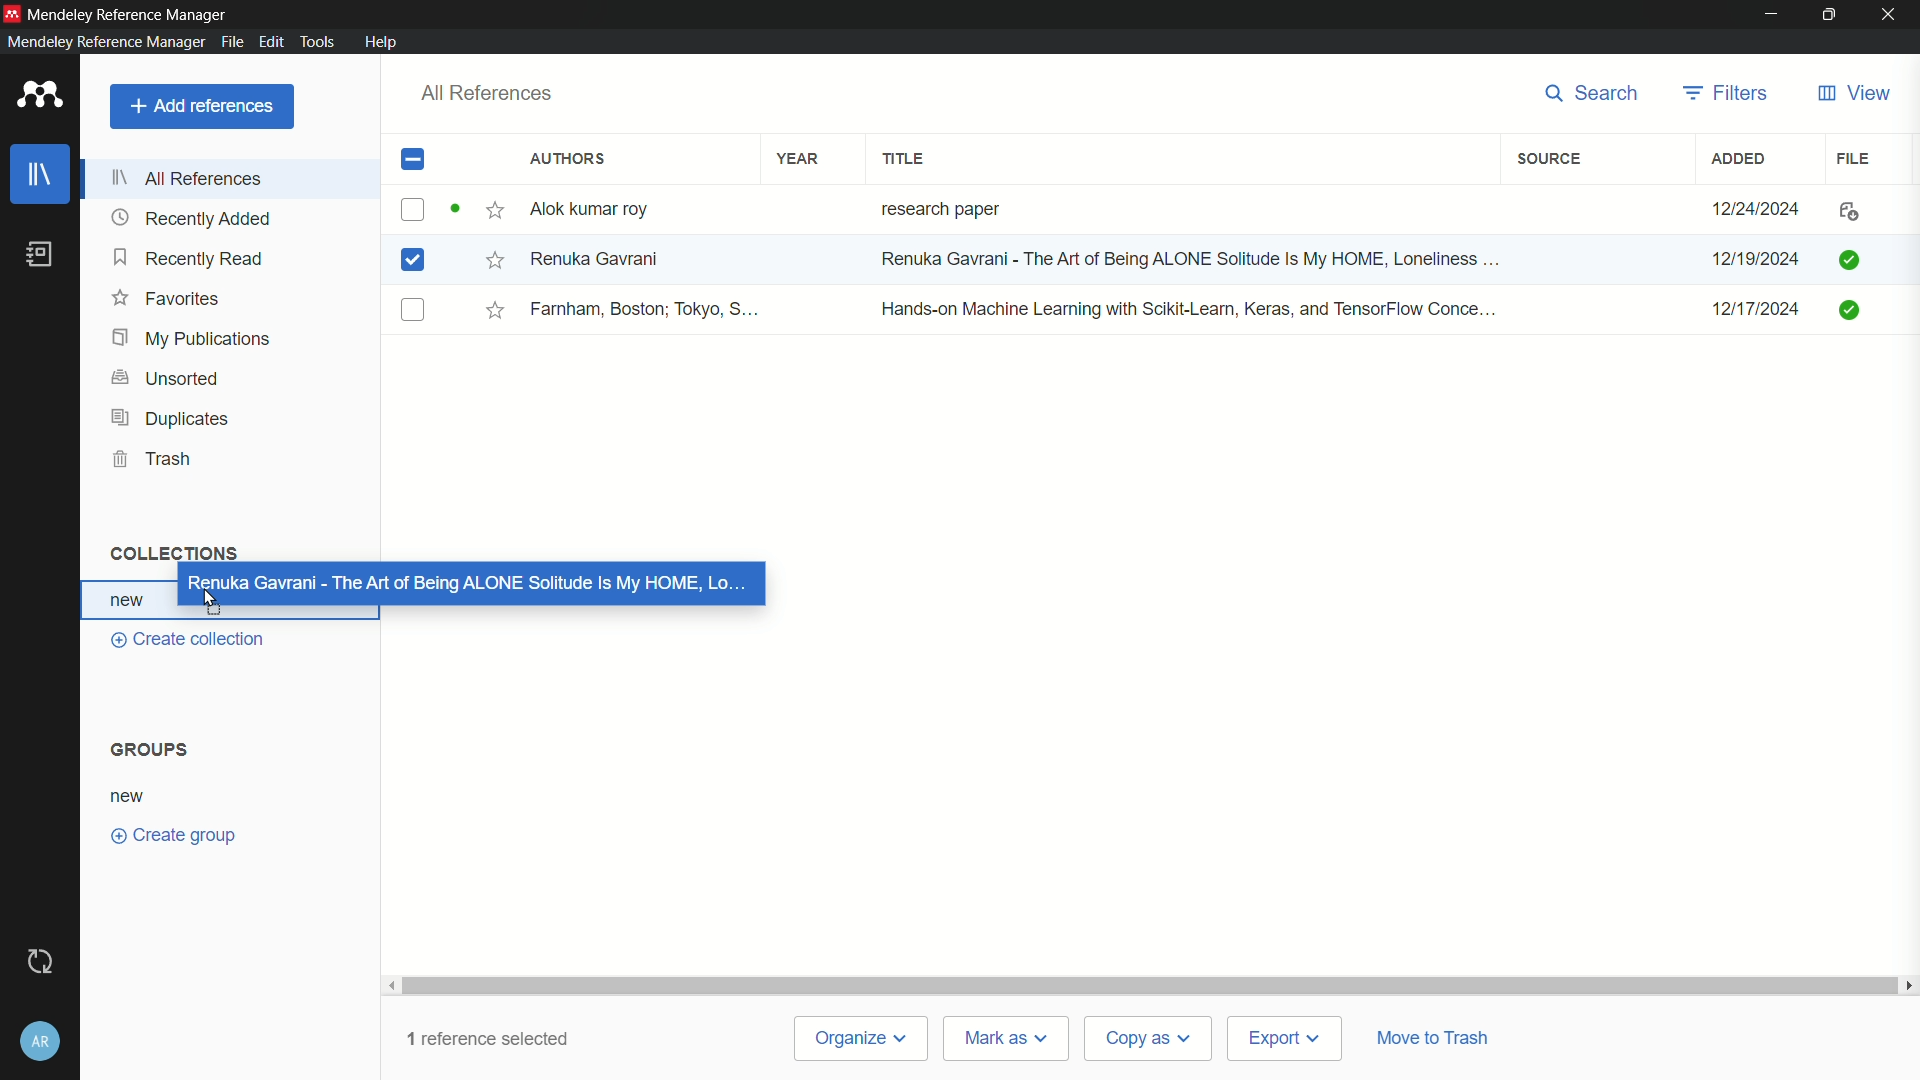 The width and height of the screenshot is (1920, 1080). Describe the element at coordinates (173, 555) in the screenshot. I see `collections` at that location.